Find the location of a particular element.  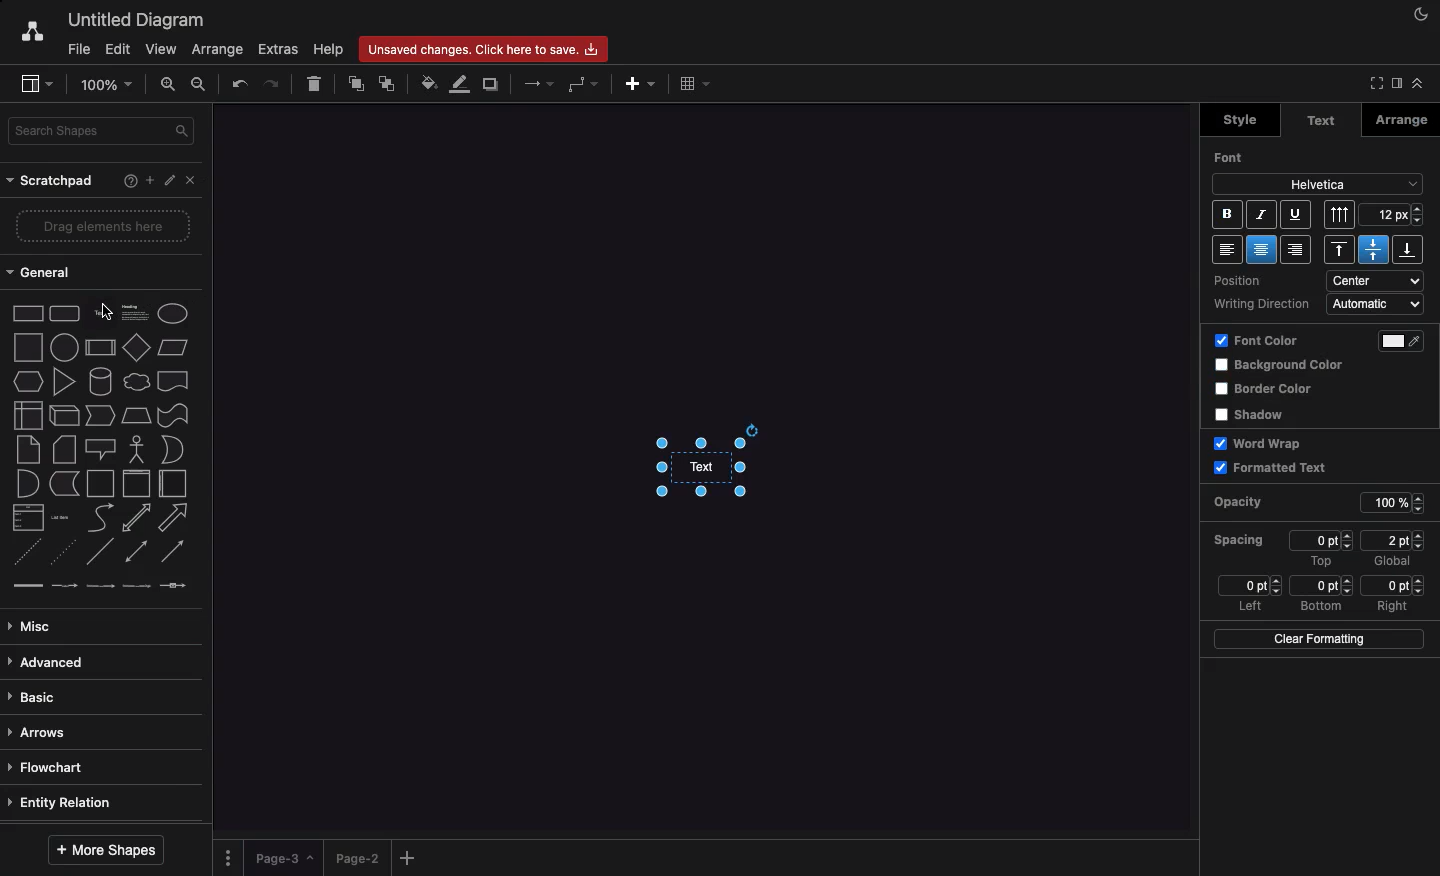

triangle is located at coordinates (65, 381).